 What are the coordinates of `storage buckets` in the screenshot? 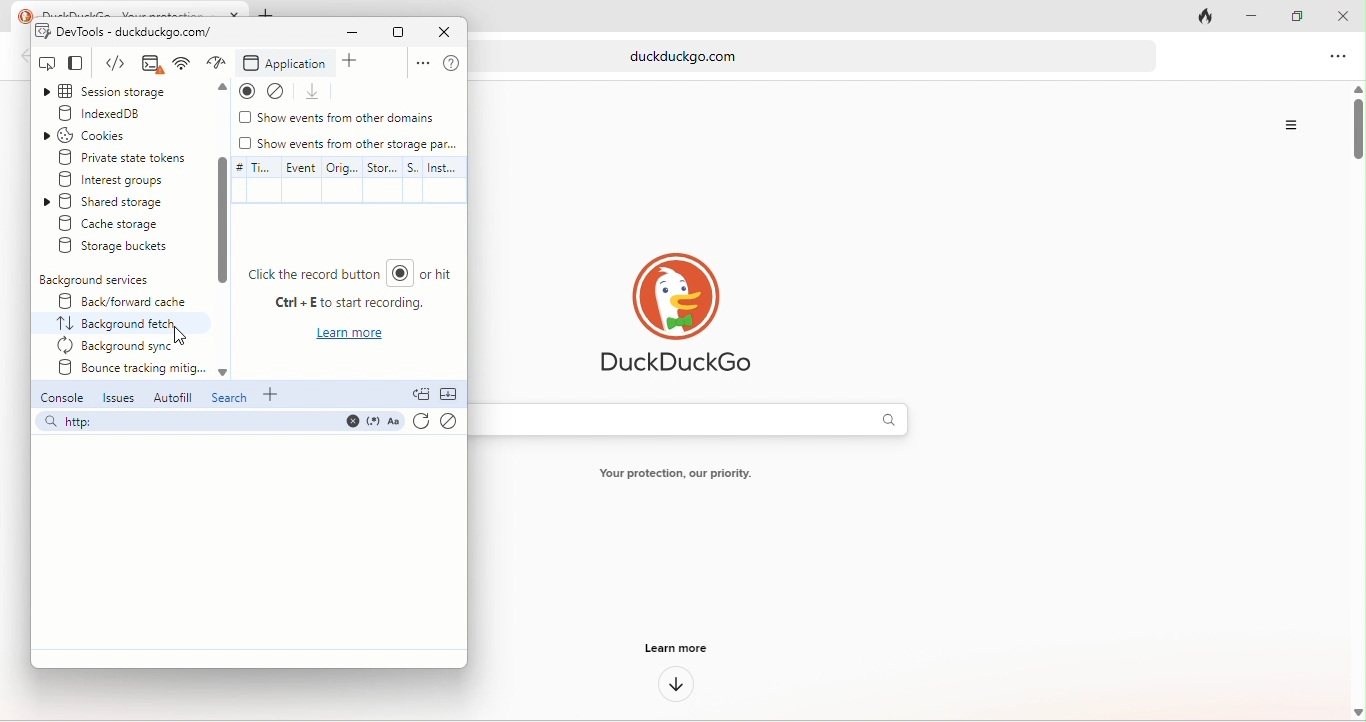 It's located at (117, 248).